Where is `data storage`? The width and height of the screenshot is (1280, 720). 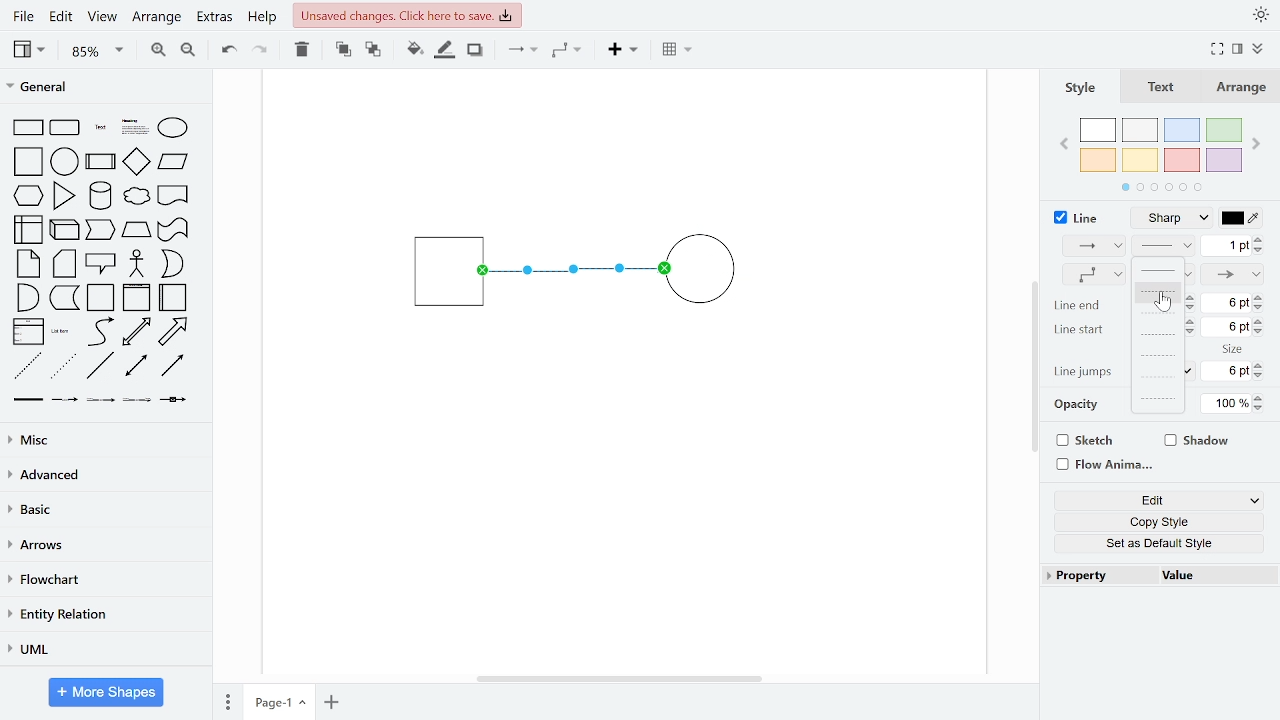
data storage is located at coordinates (65, 297).